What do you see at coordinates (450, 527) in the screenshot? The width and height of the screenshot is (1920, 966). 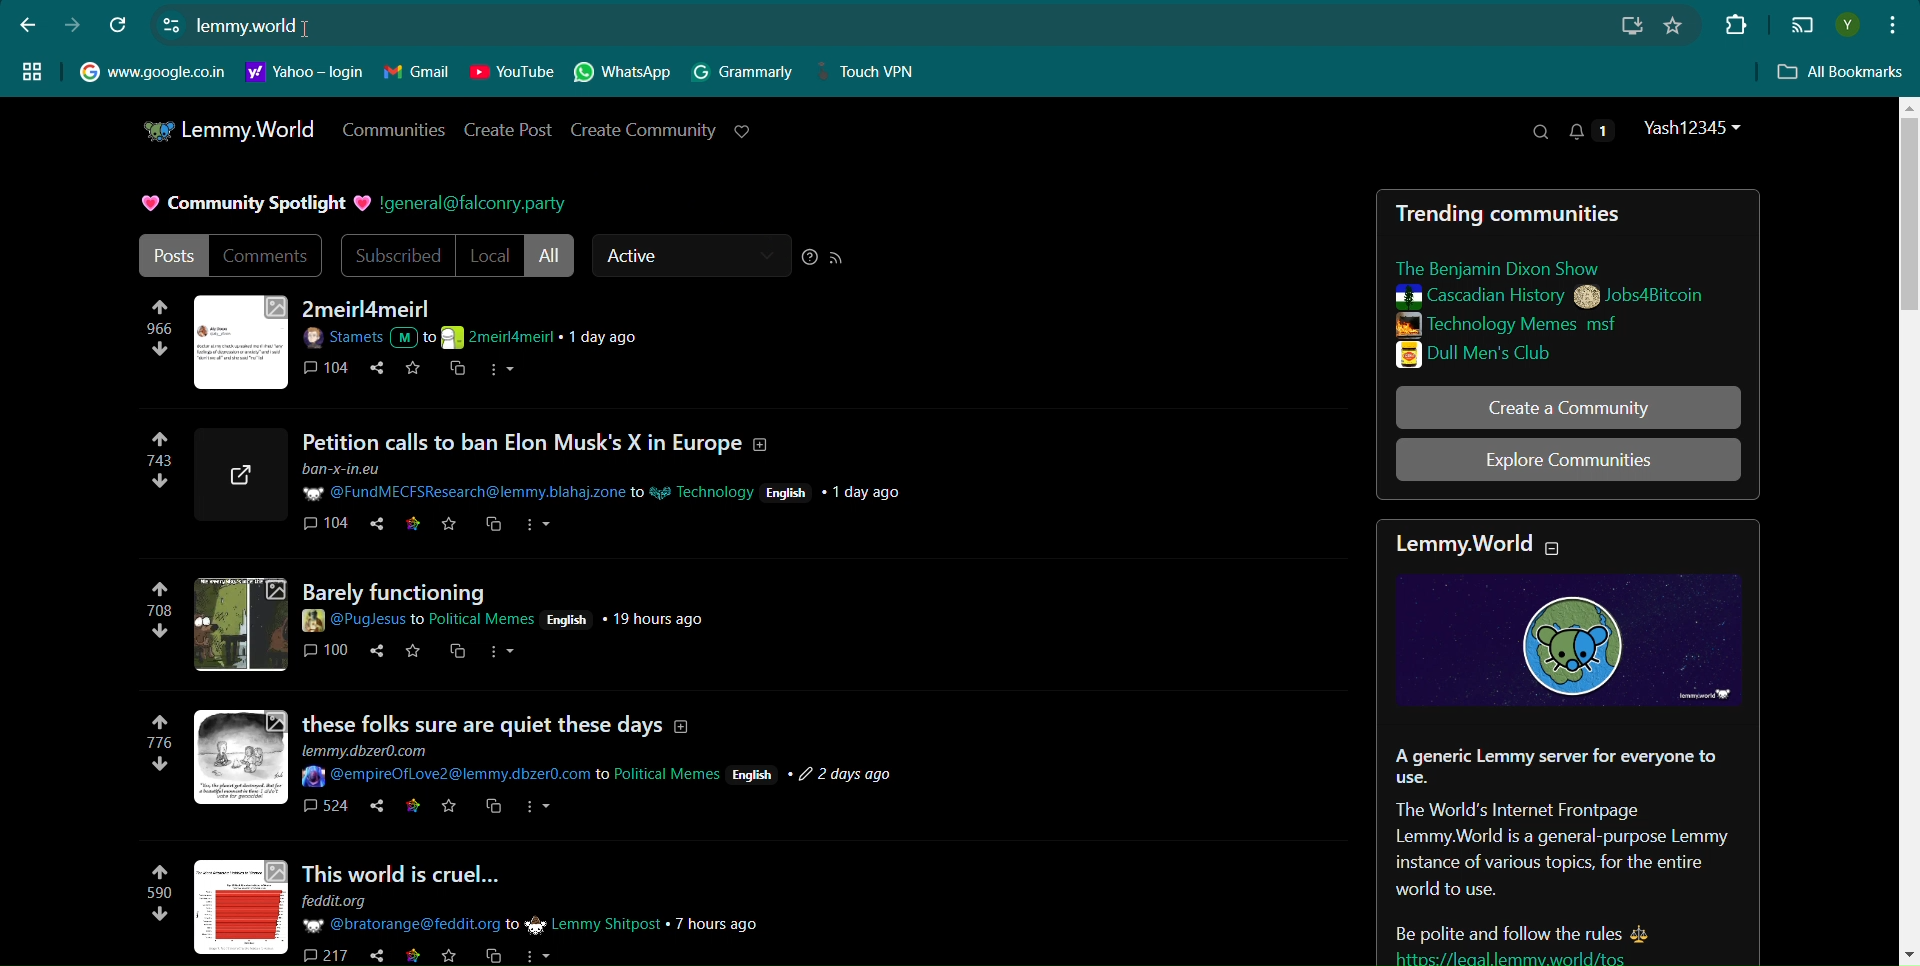 I see `star` at bounding box center [450, 527].